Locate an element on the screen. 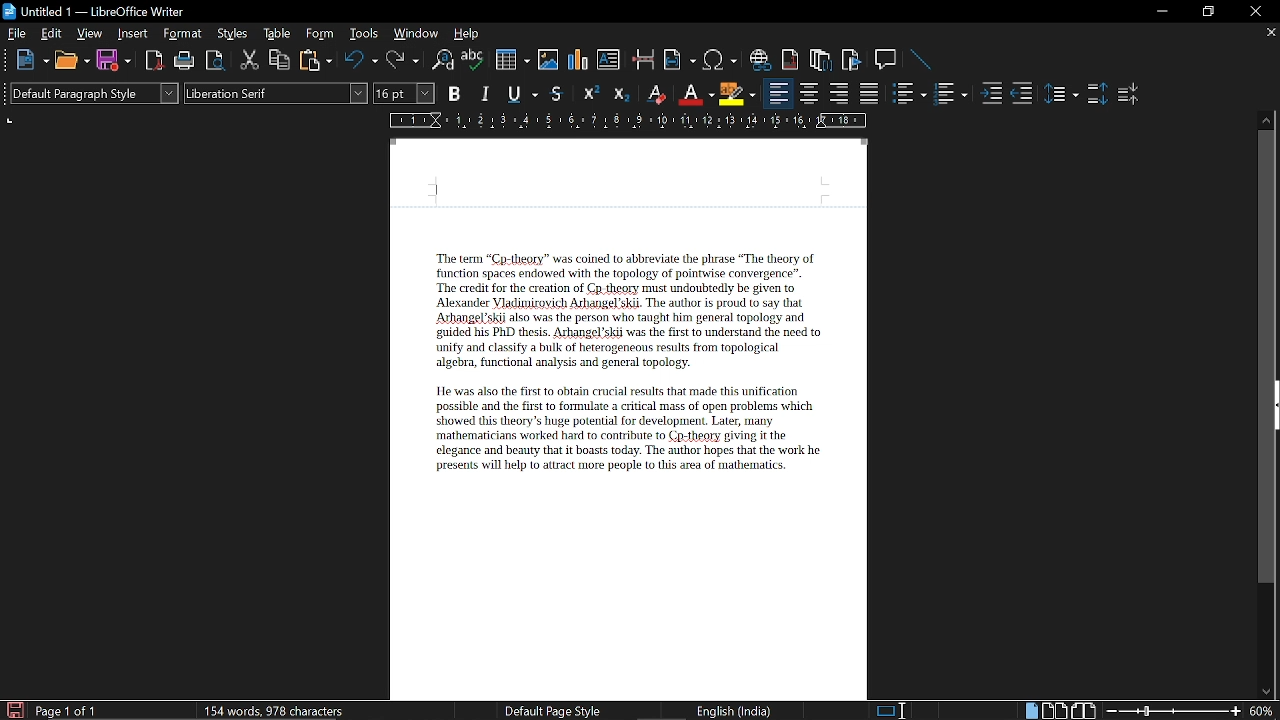  SCale is located at coordinates (626, 123).